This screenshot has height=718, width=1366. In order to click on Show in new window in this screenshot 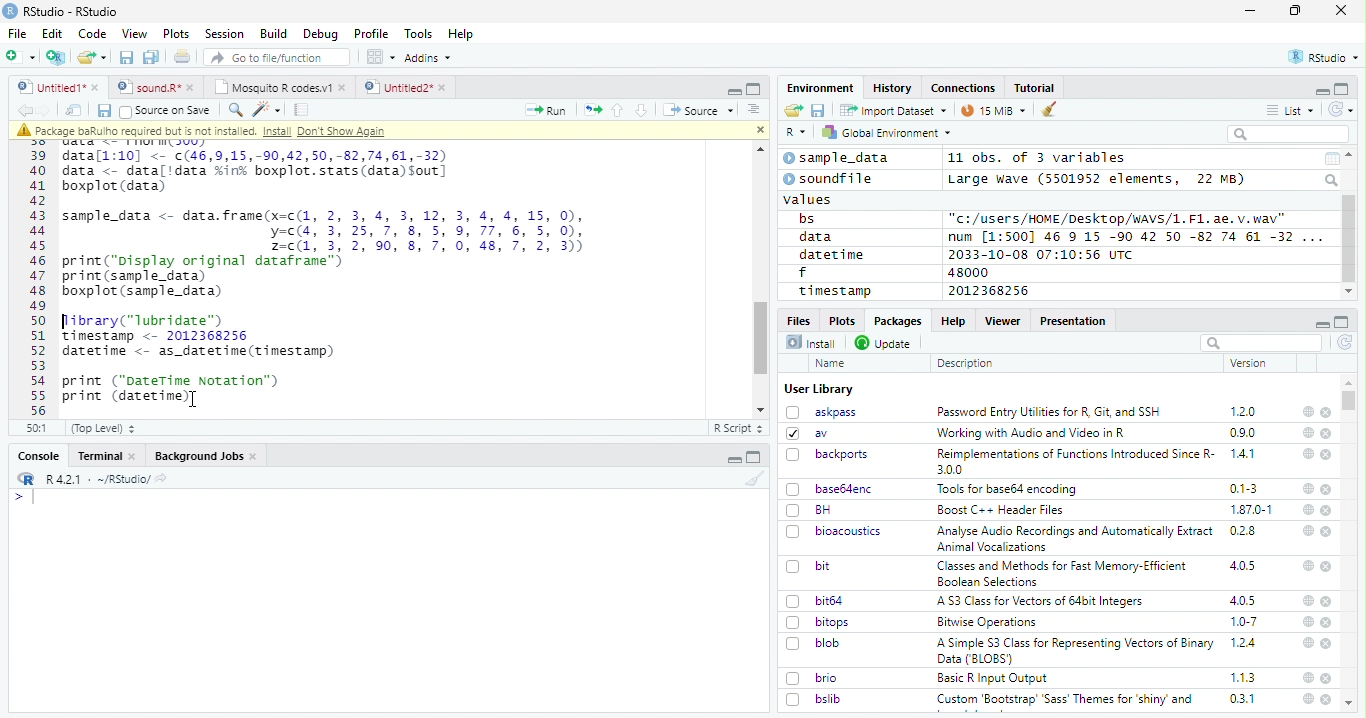, I will do `click(76, 110)`.